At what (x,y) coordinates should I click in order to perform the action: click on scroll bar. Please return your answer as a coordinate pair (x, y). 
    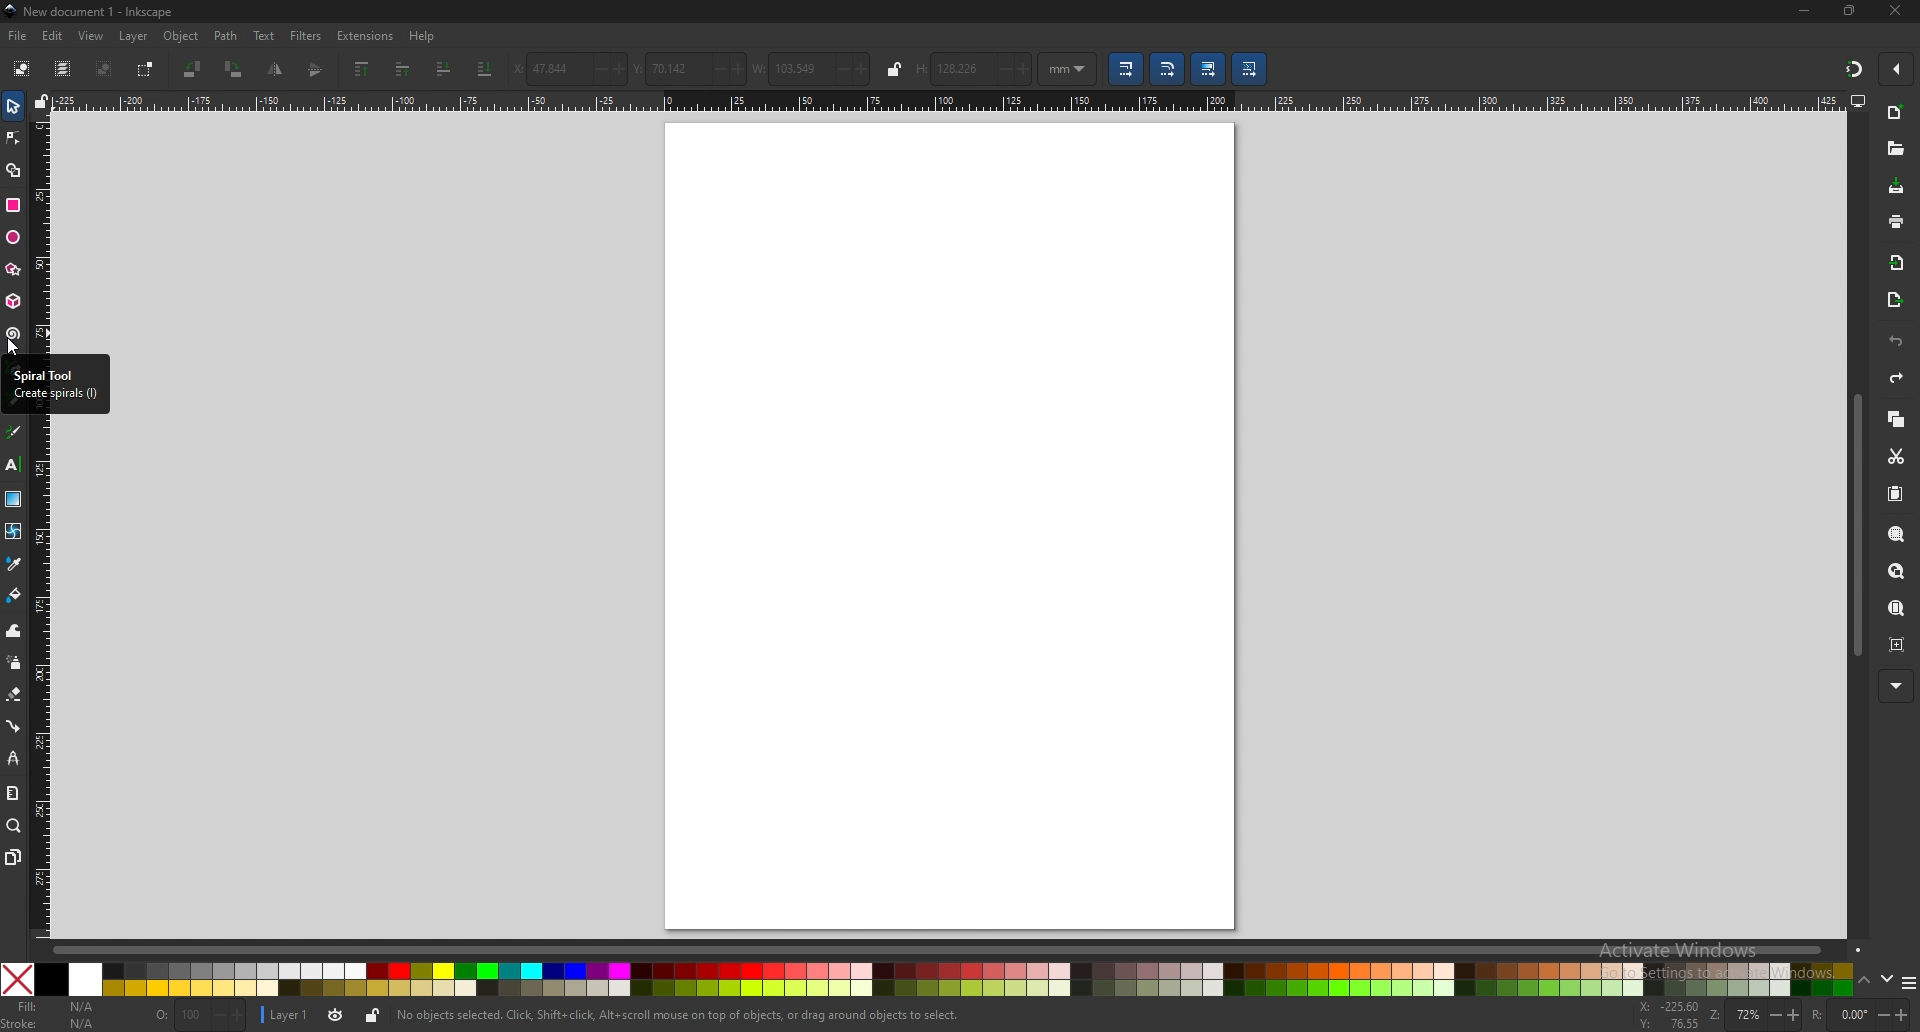
    Looking at the image, I should click on (1854, 529).